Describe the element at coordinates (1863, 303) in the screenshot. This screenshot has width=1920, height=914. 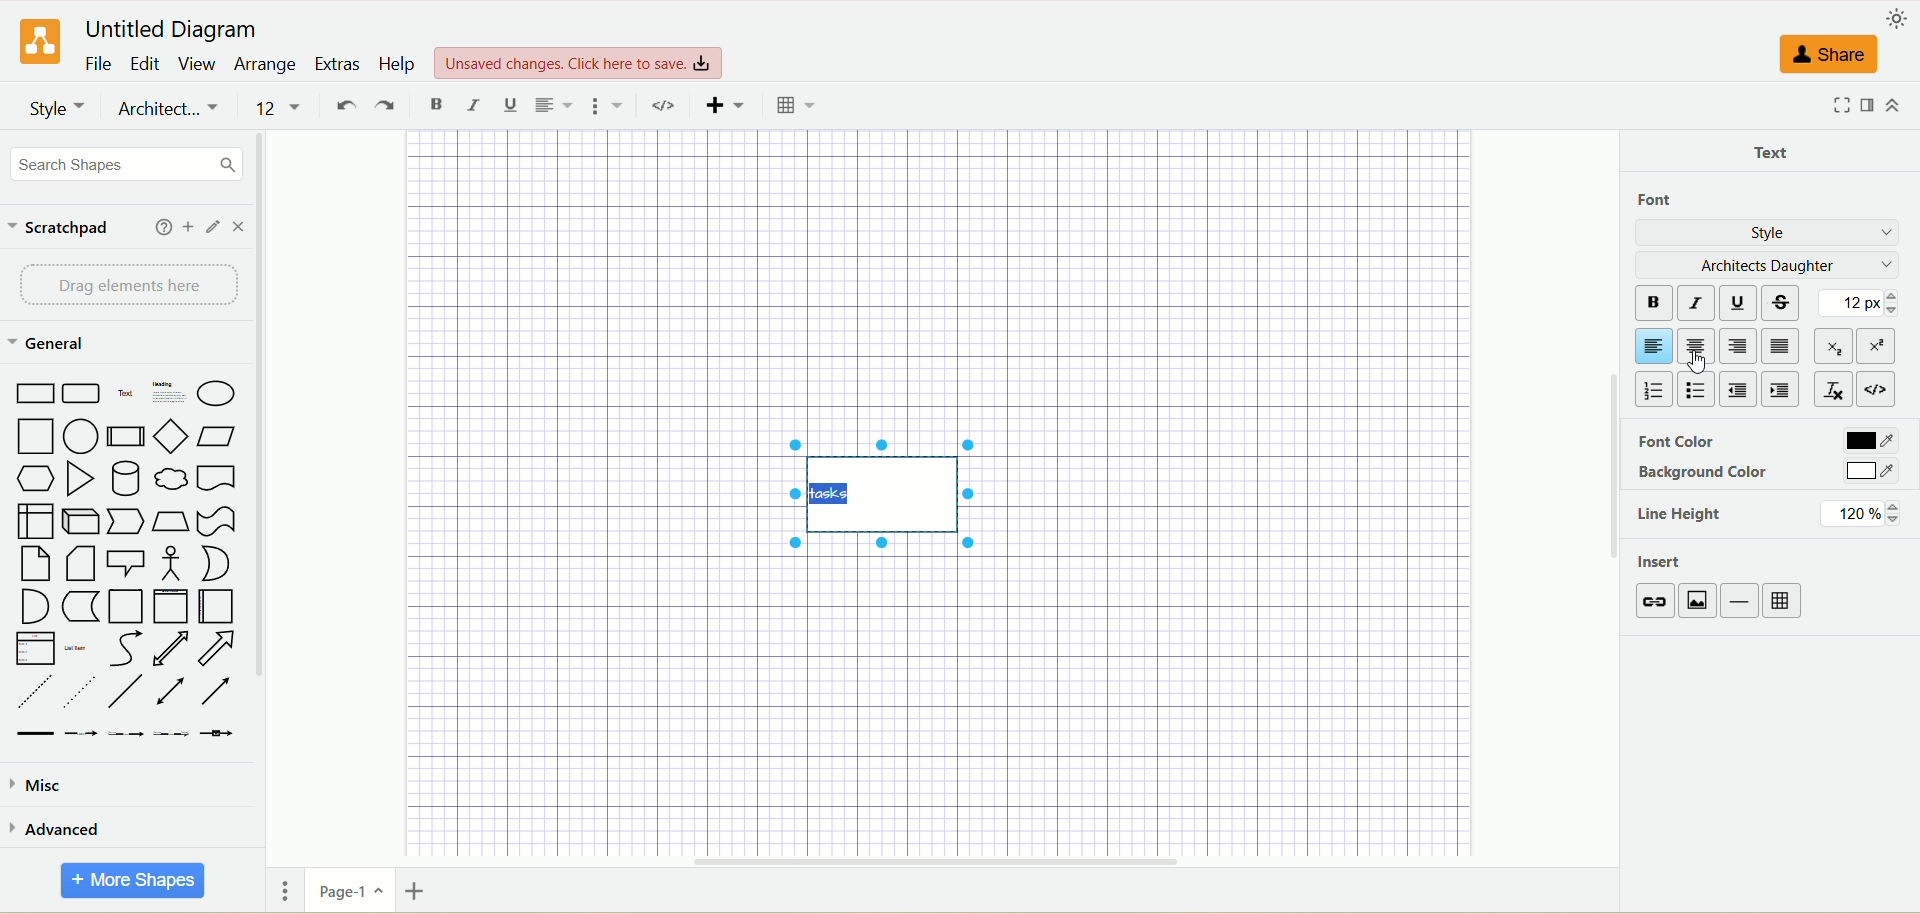
I see `12 pt` at that location.